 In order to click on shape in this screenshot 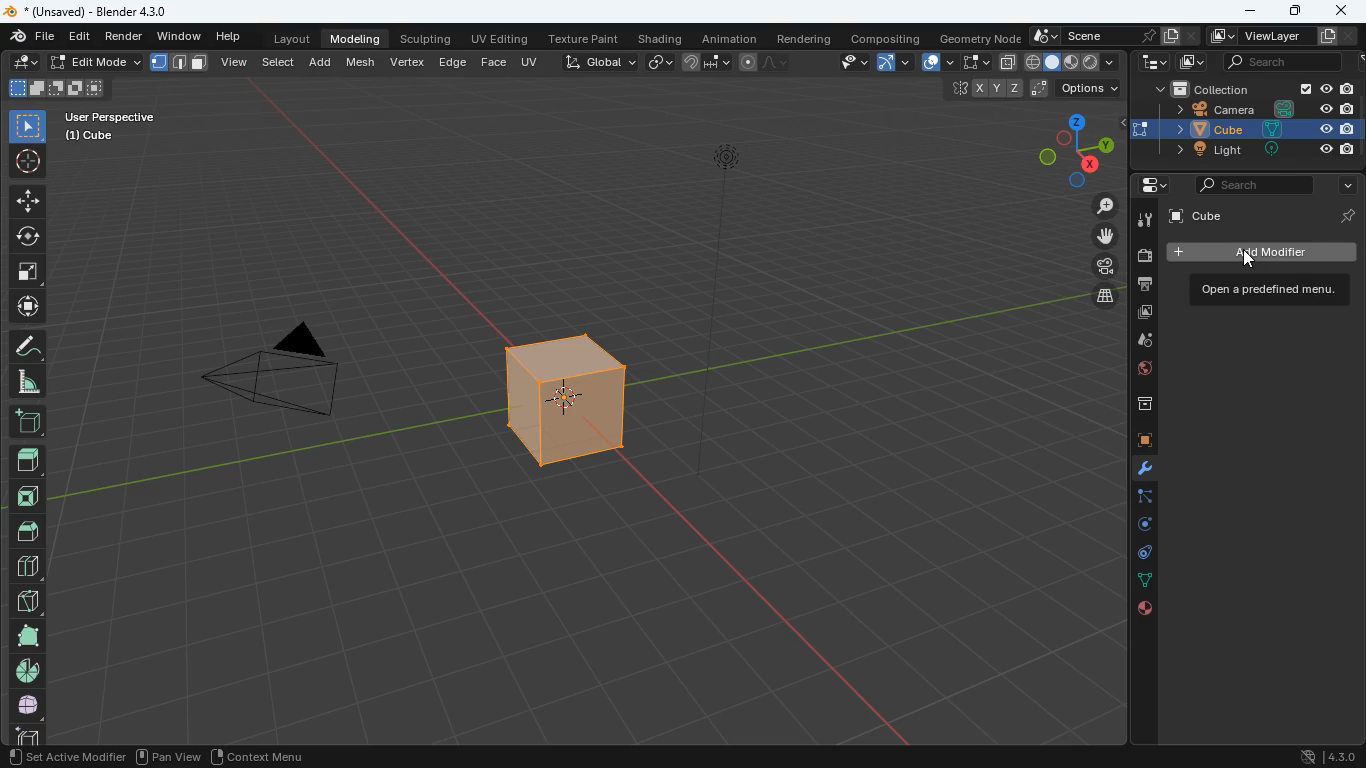, I will do `click(1073, 61)`.